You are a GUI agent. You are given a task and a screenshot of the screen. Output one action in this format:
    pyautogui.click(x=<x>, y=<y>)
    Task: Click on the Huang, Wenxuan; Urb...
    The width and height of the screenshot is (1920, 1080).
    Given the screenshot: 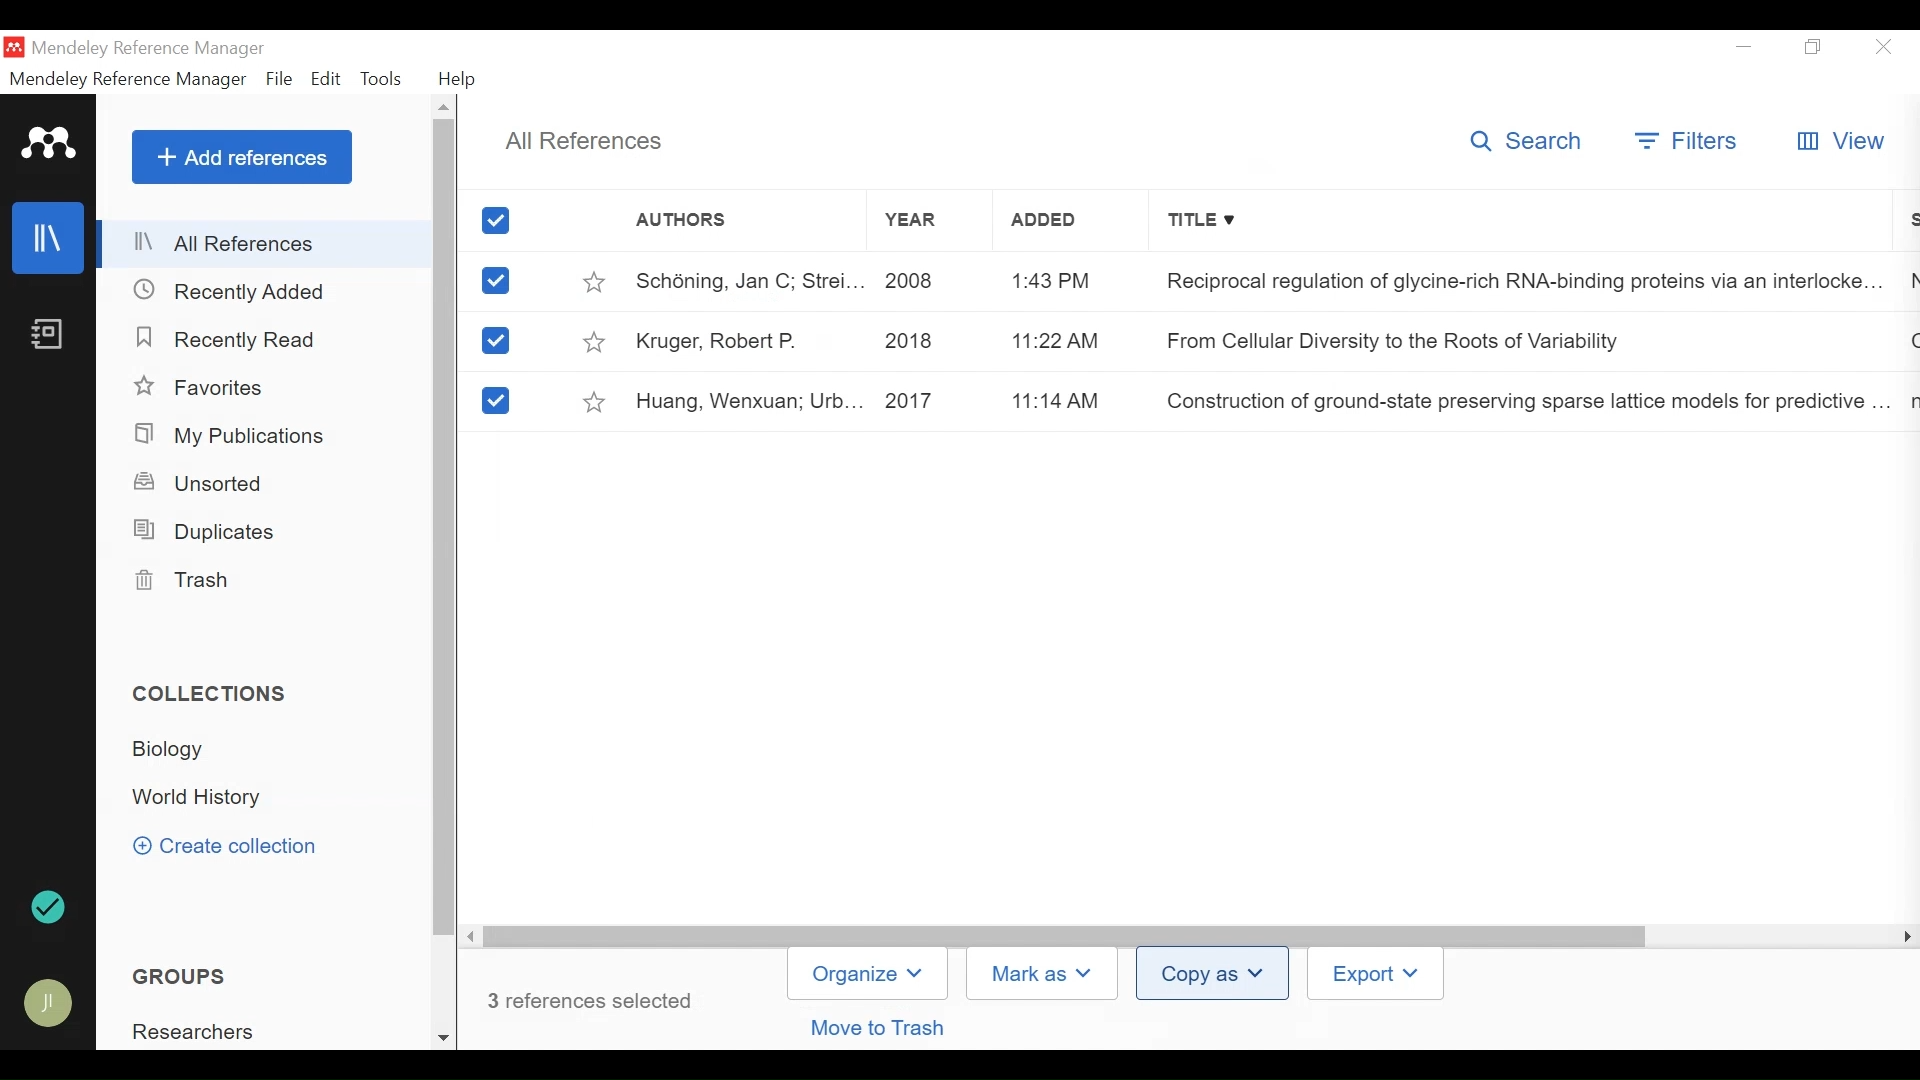 What is the action you would take?
    pyautogui.click(x=748, y=400)
    